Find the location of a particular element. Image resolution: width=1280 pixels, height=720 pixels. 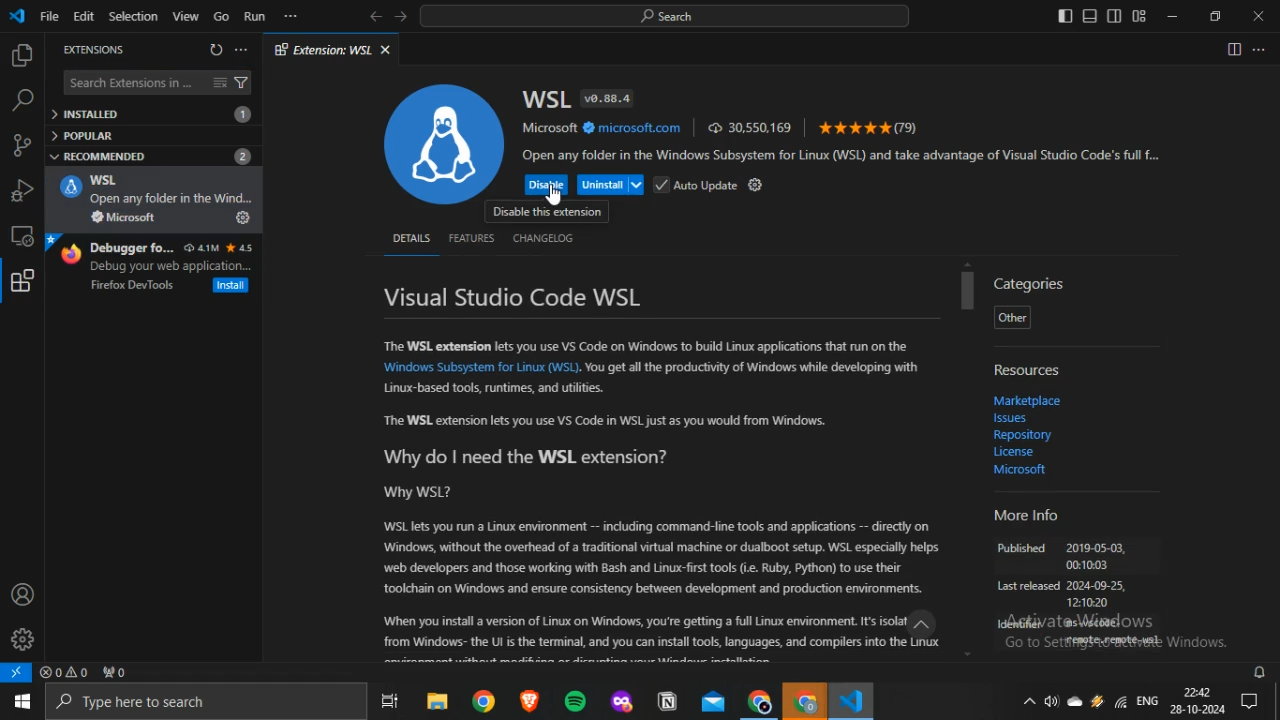

no problems is located at coordinates (64, 672).